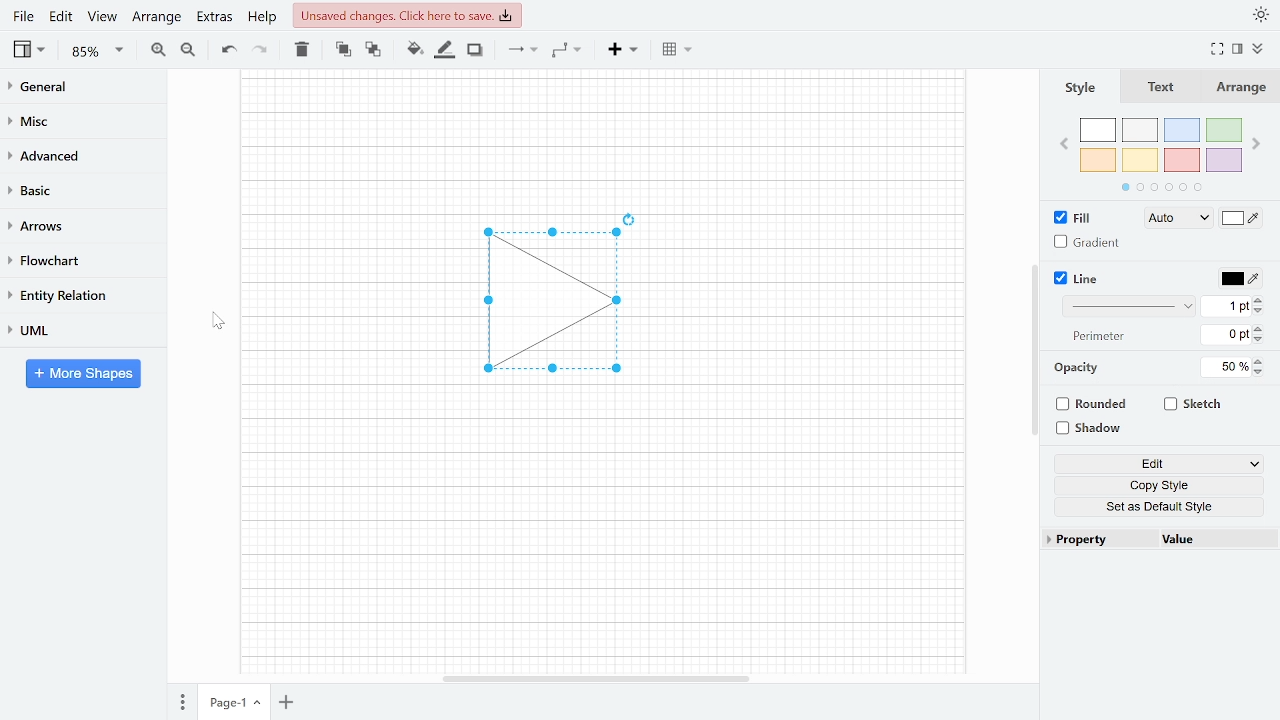  Describe the element at coordinates (1261, 329) in the screenshot. I see `Increase perimeter` at that location.